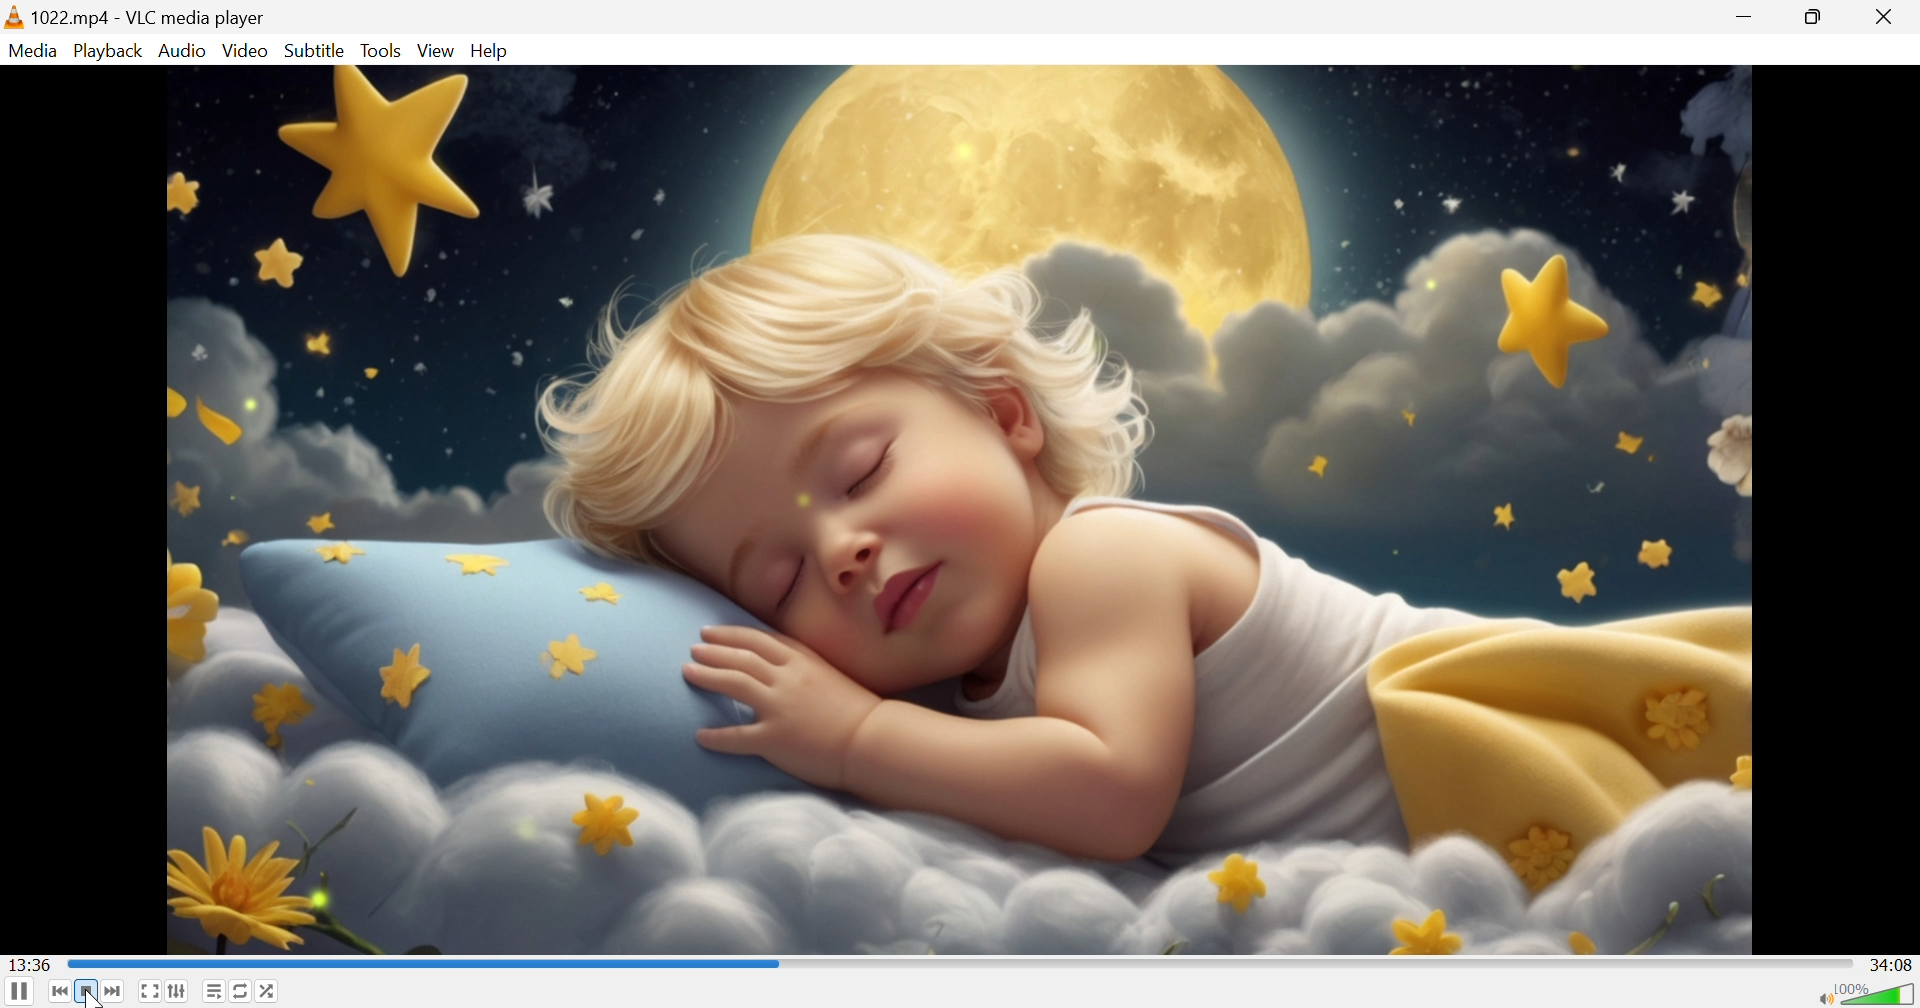 The height and width of the screenshot is (1008, 1920). I want to click on Show extended settings, so click(179, 991).